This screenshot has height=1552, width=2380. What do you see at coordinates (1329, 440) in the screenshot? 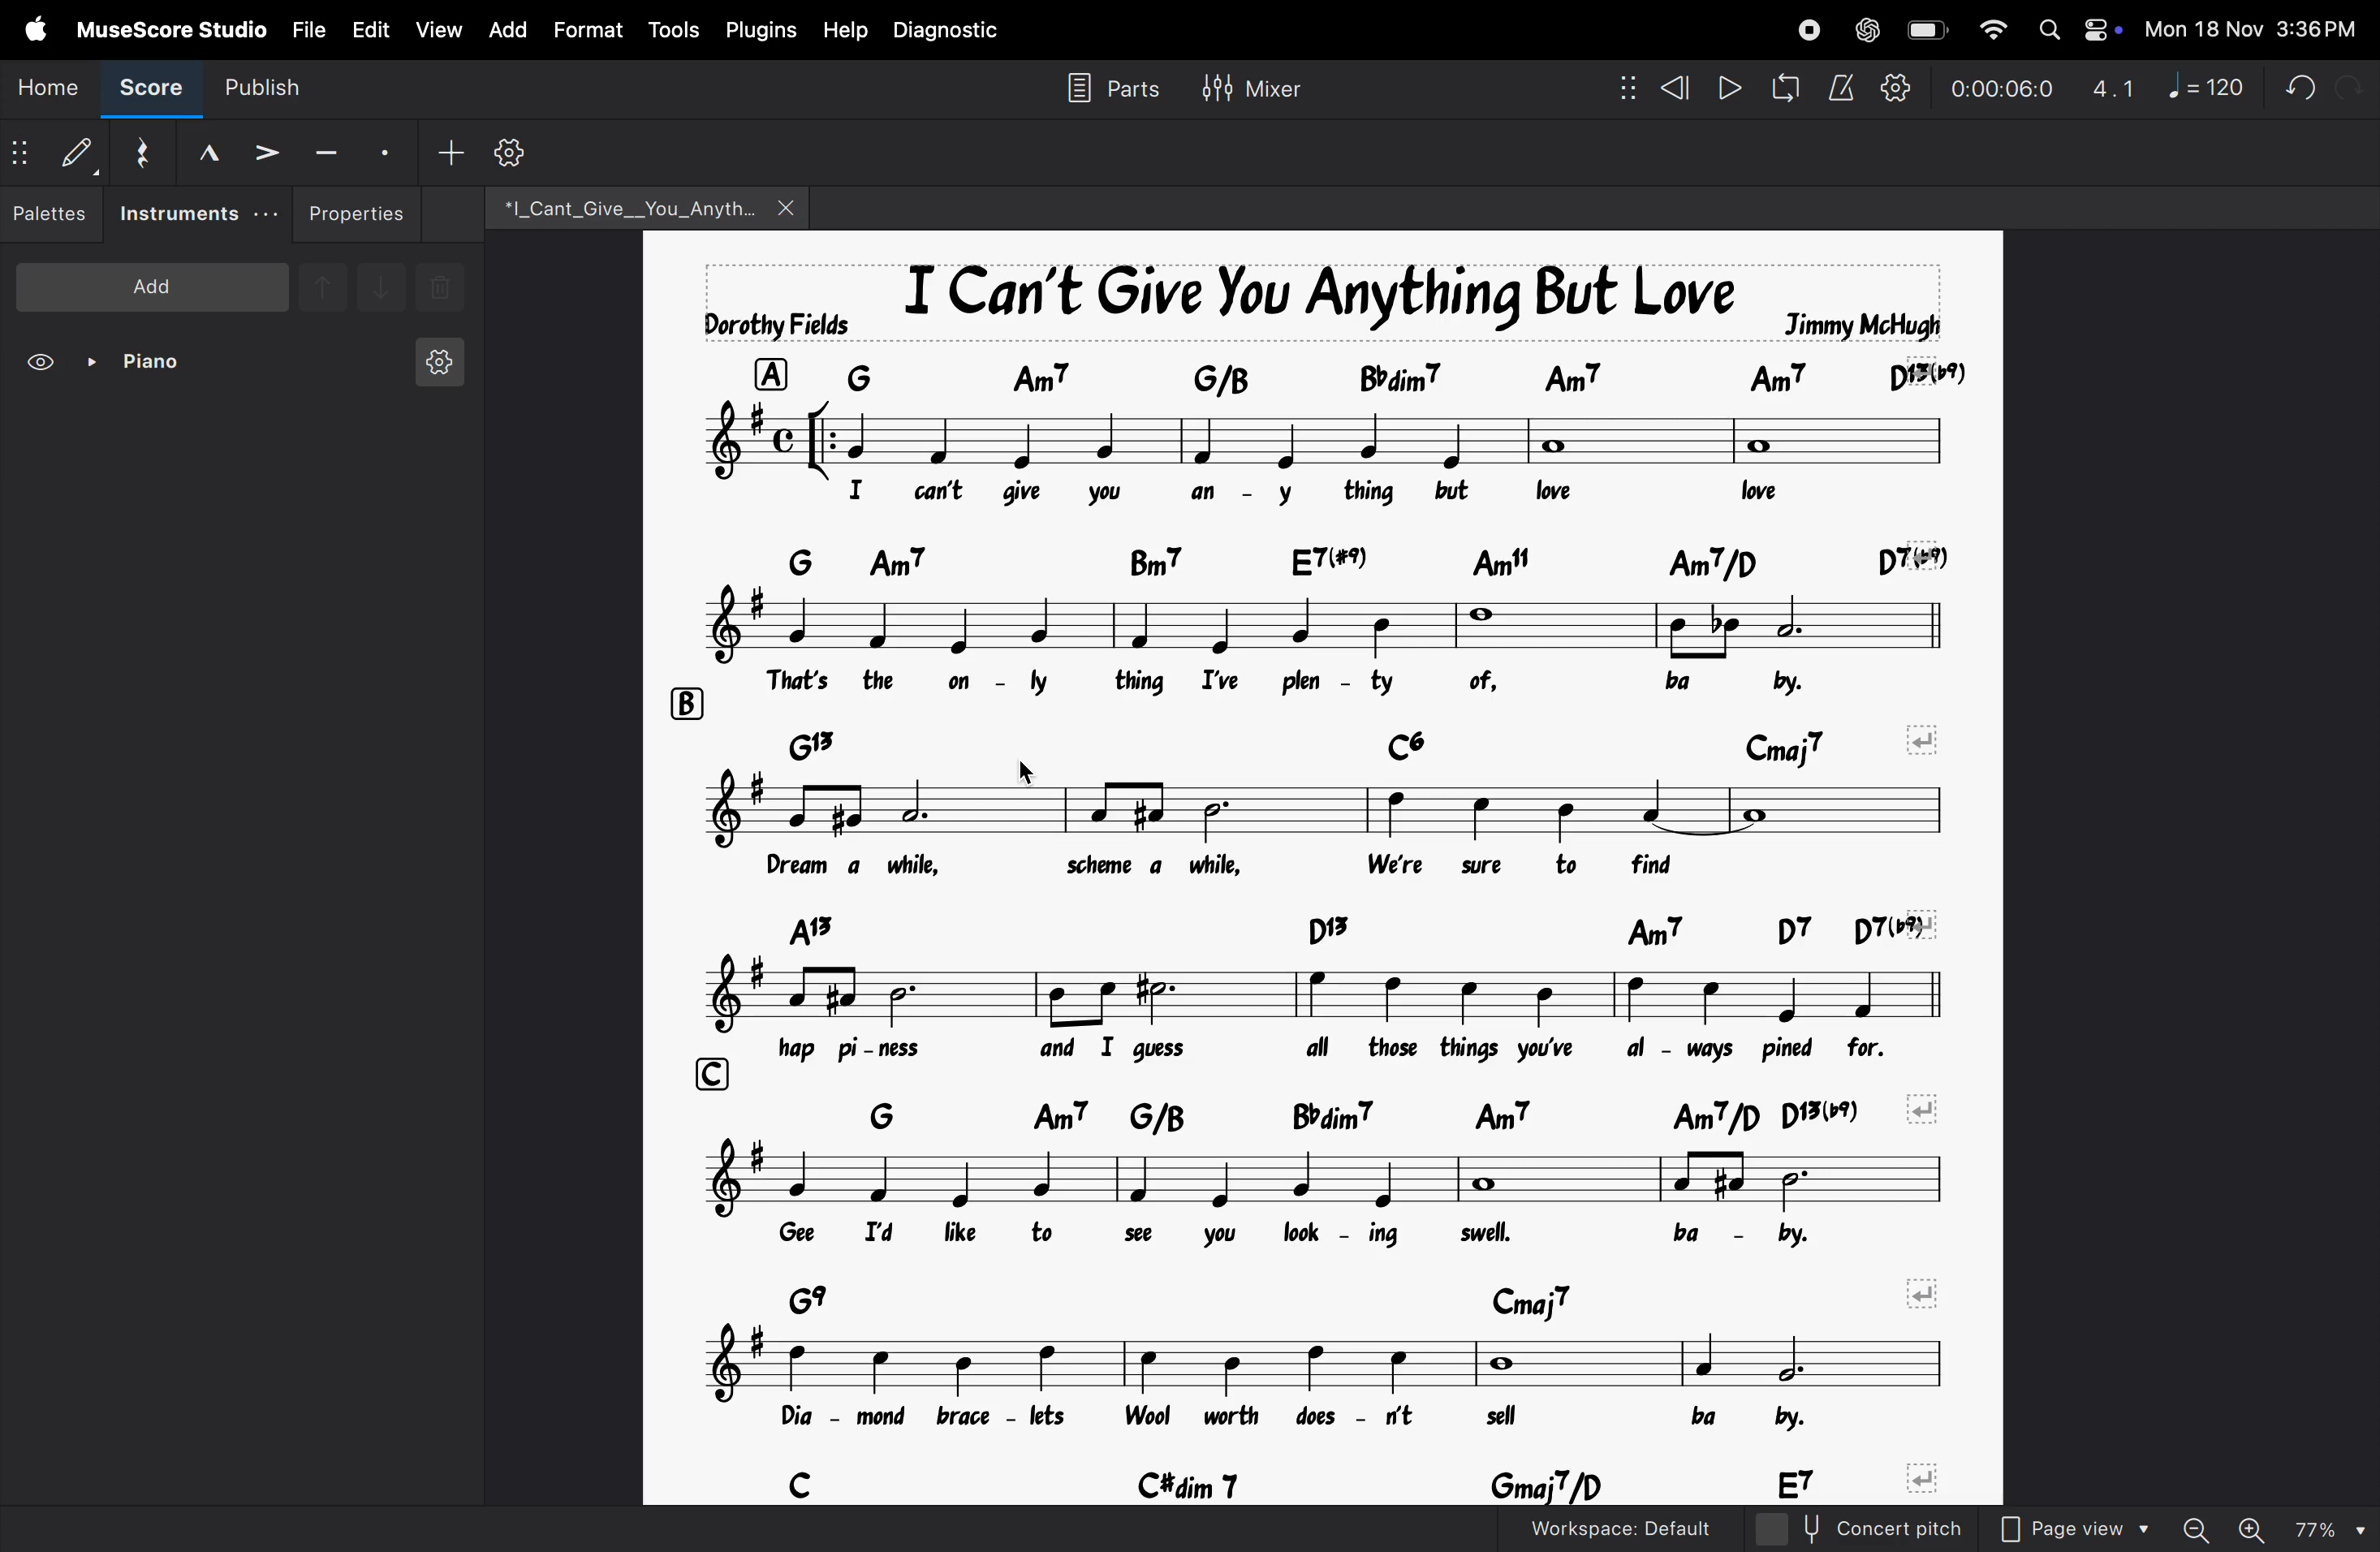
I see `notes` at bounding box center [1329, 440].